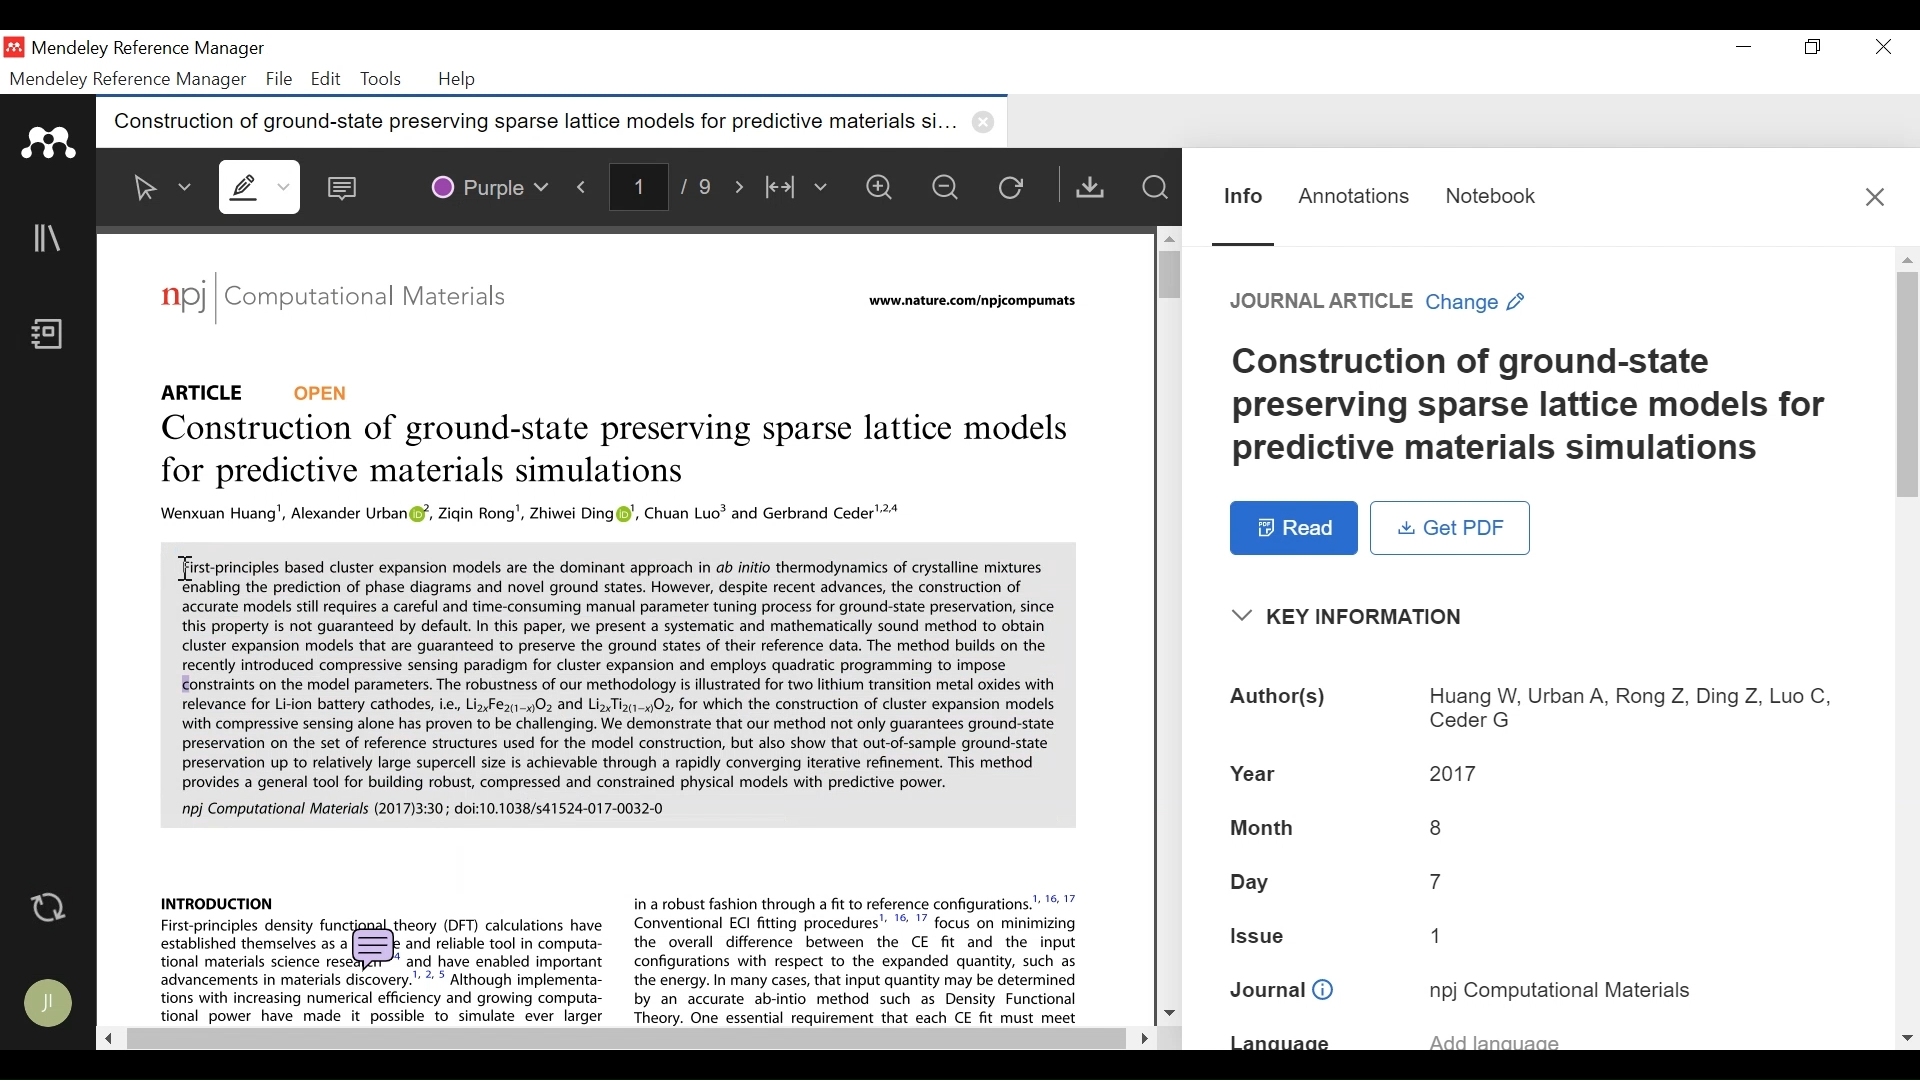 This screenshot has height=1080, width=1920. I want to click on Vertical Scroll bar, so click(1908, 383).